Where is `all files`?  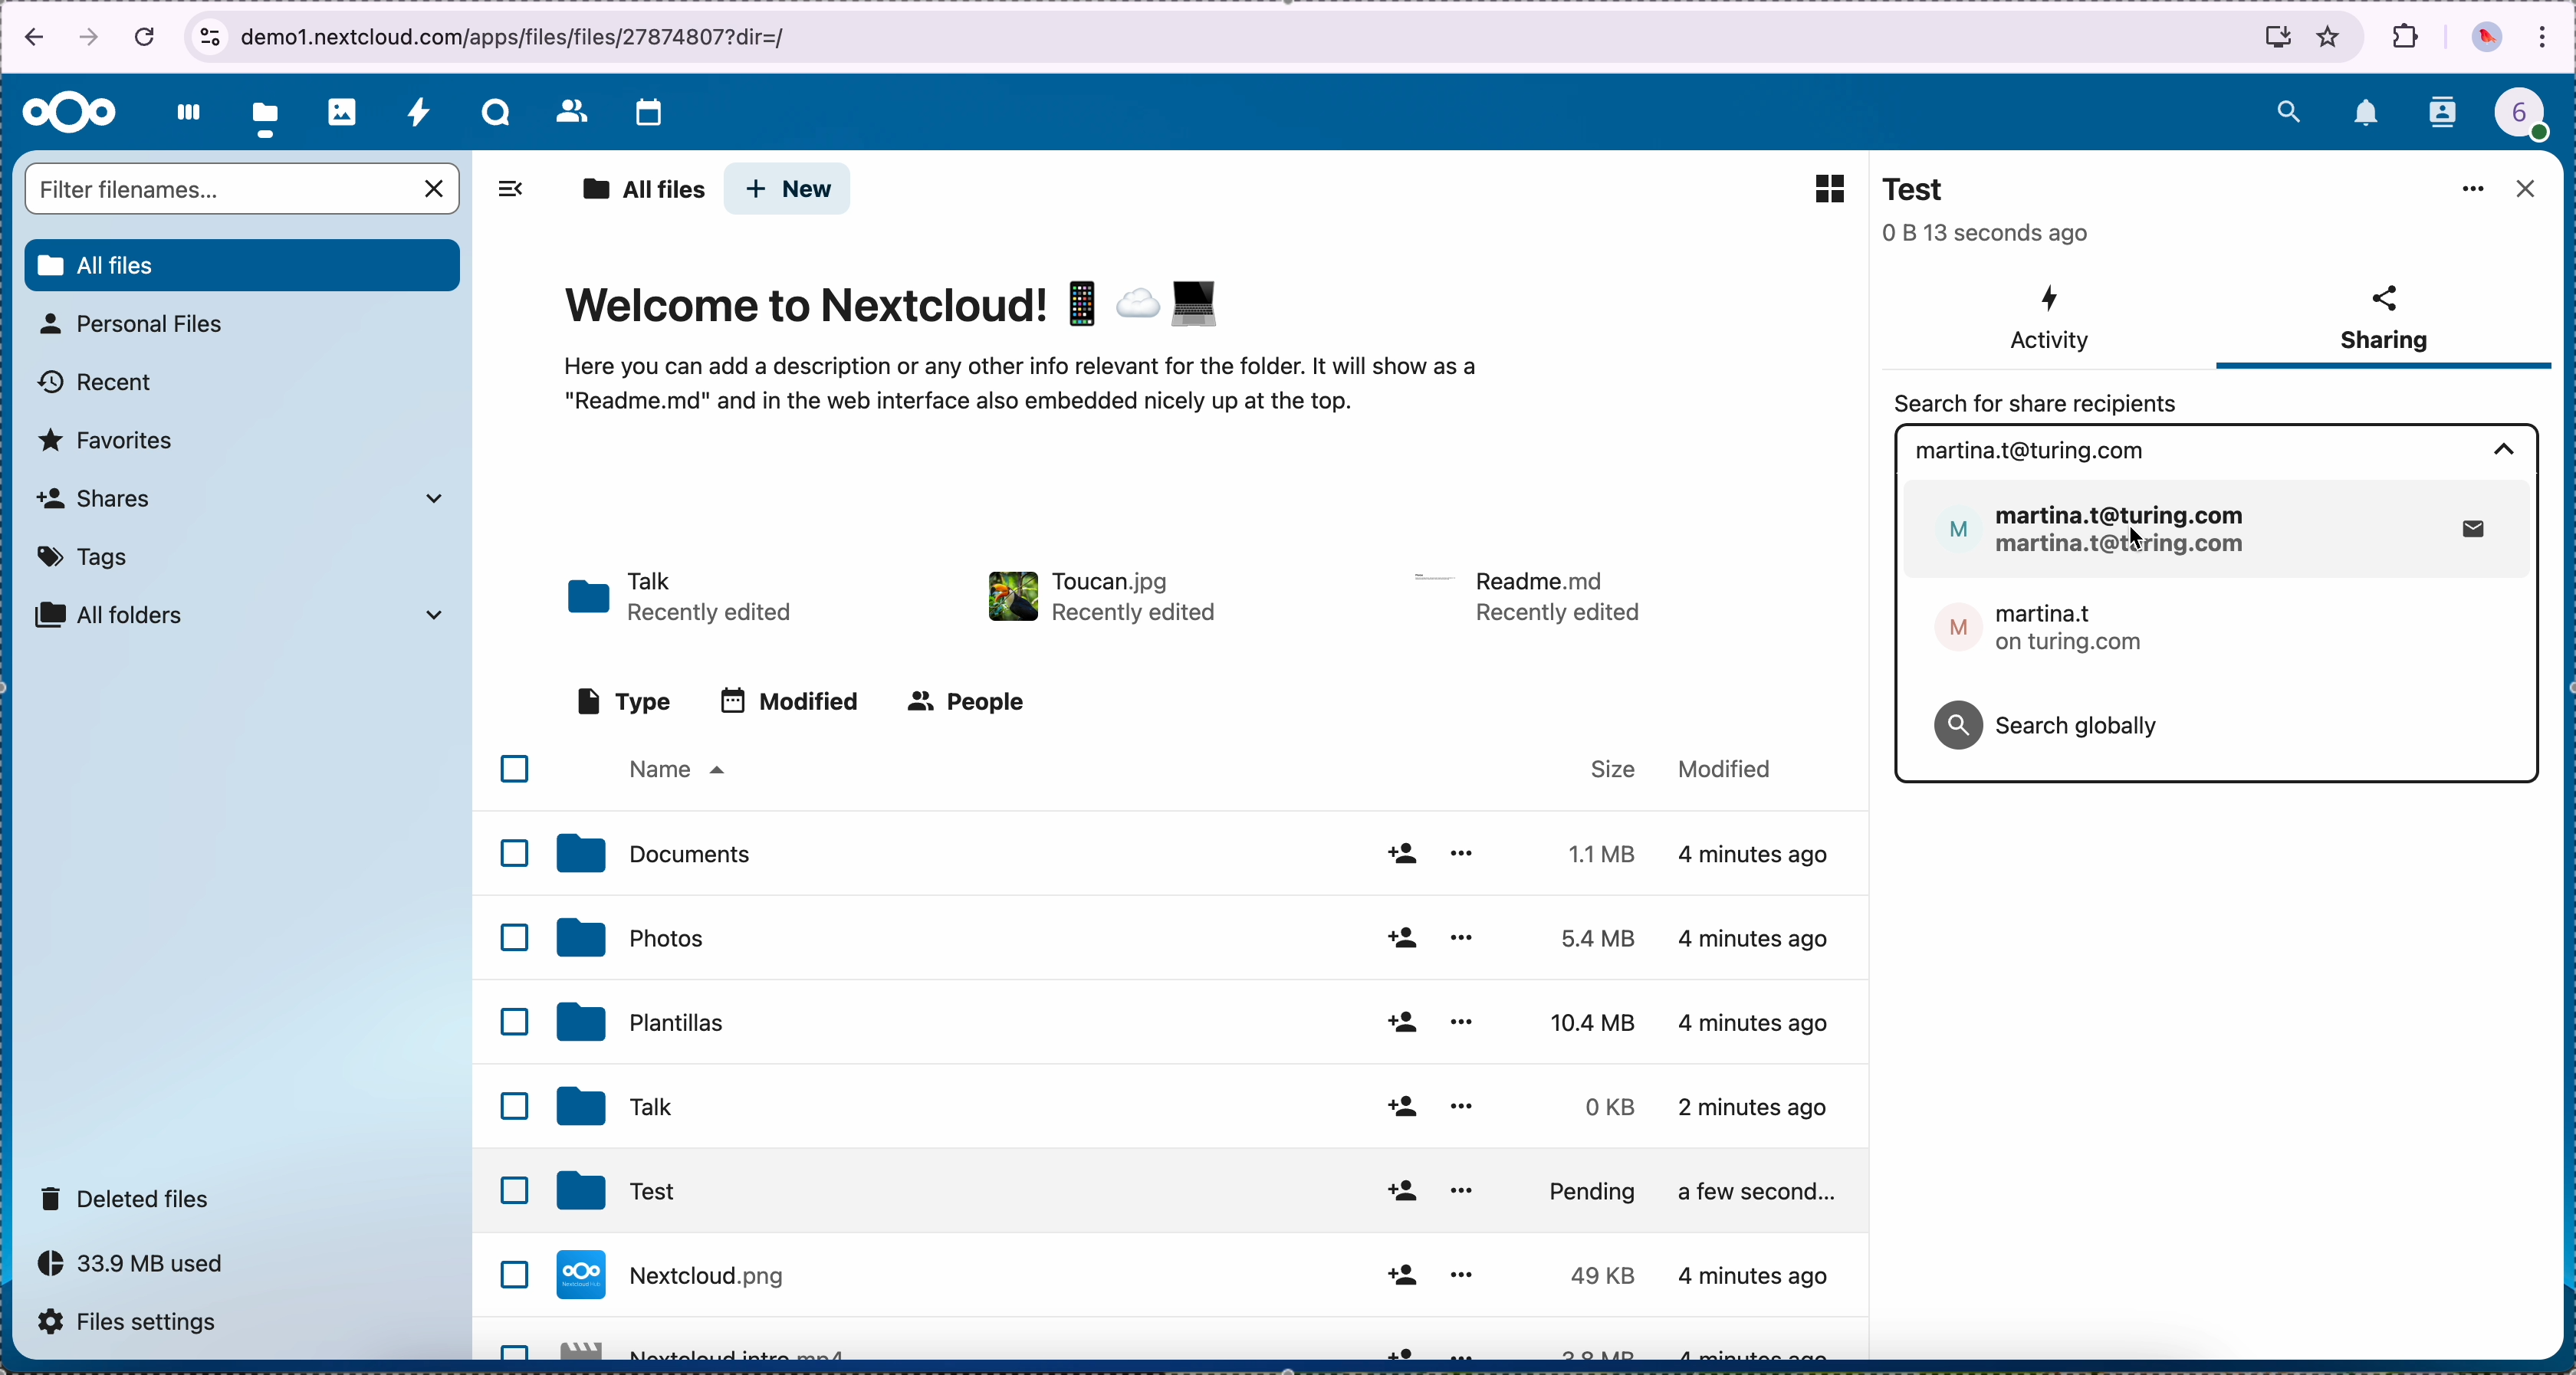
all files is located at coordinates (642, 191).